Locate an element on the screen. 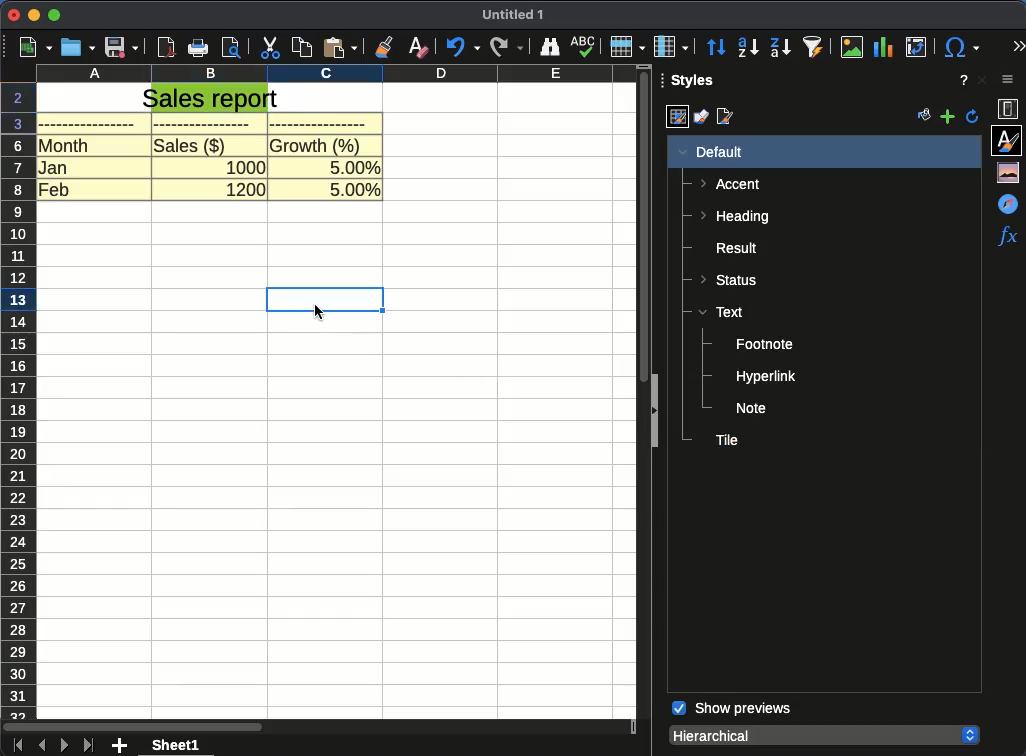  open is located at coordinates (78, 48).